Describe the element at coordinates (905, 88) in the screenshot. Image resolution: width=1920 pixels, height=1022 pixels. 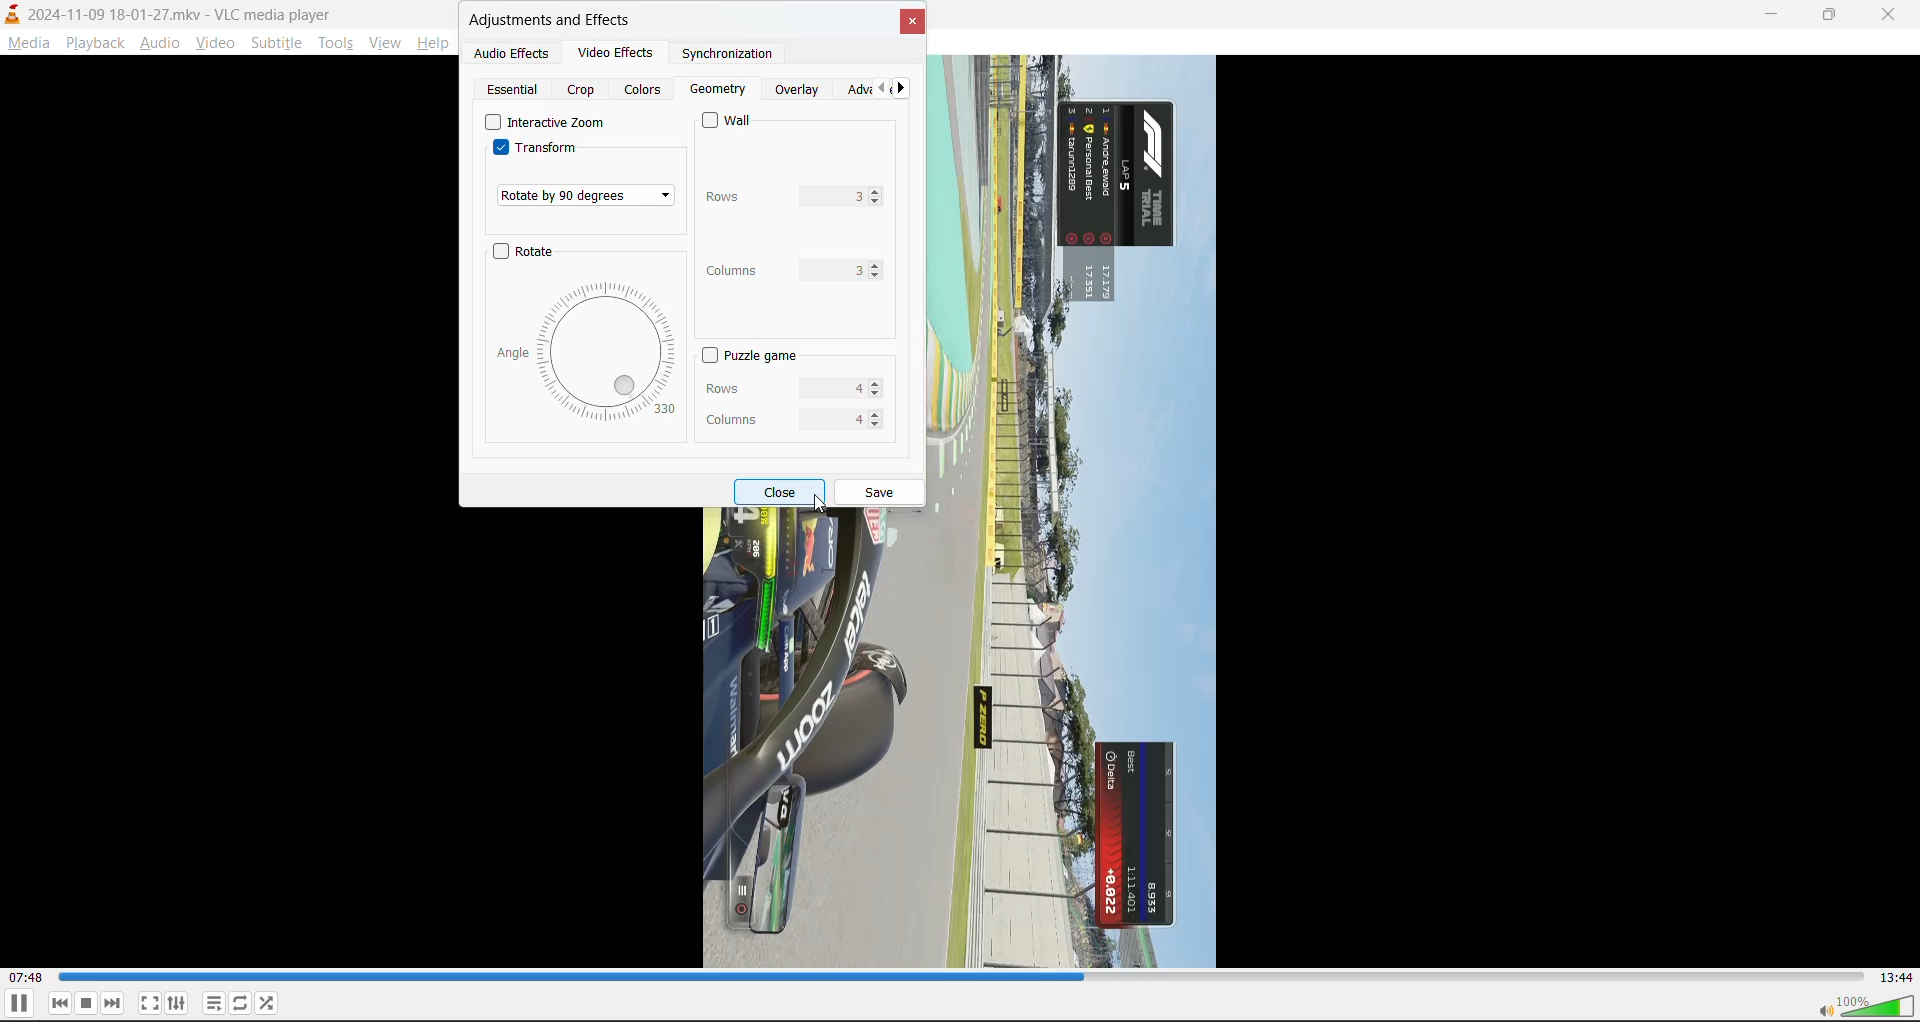
I see `next` at that location.